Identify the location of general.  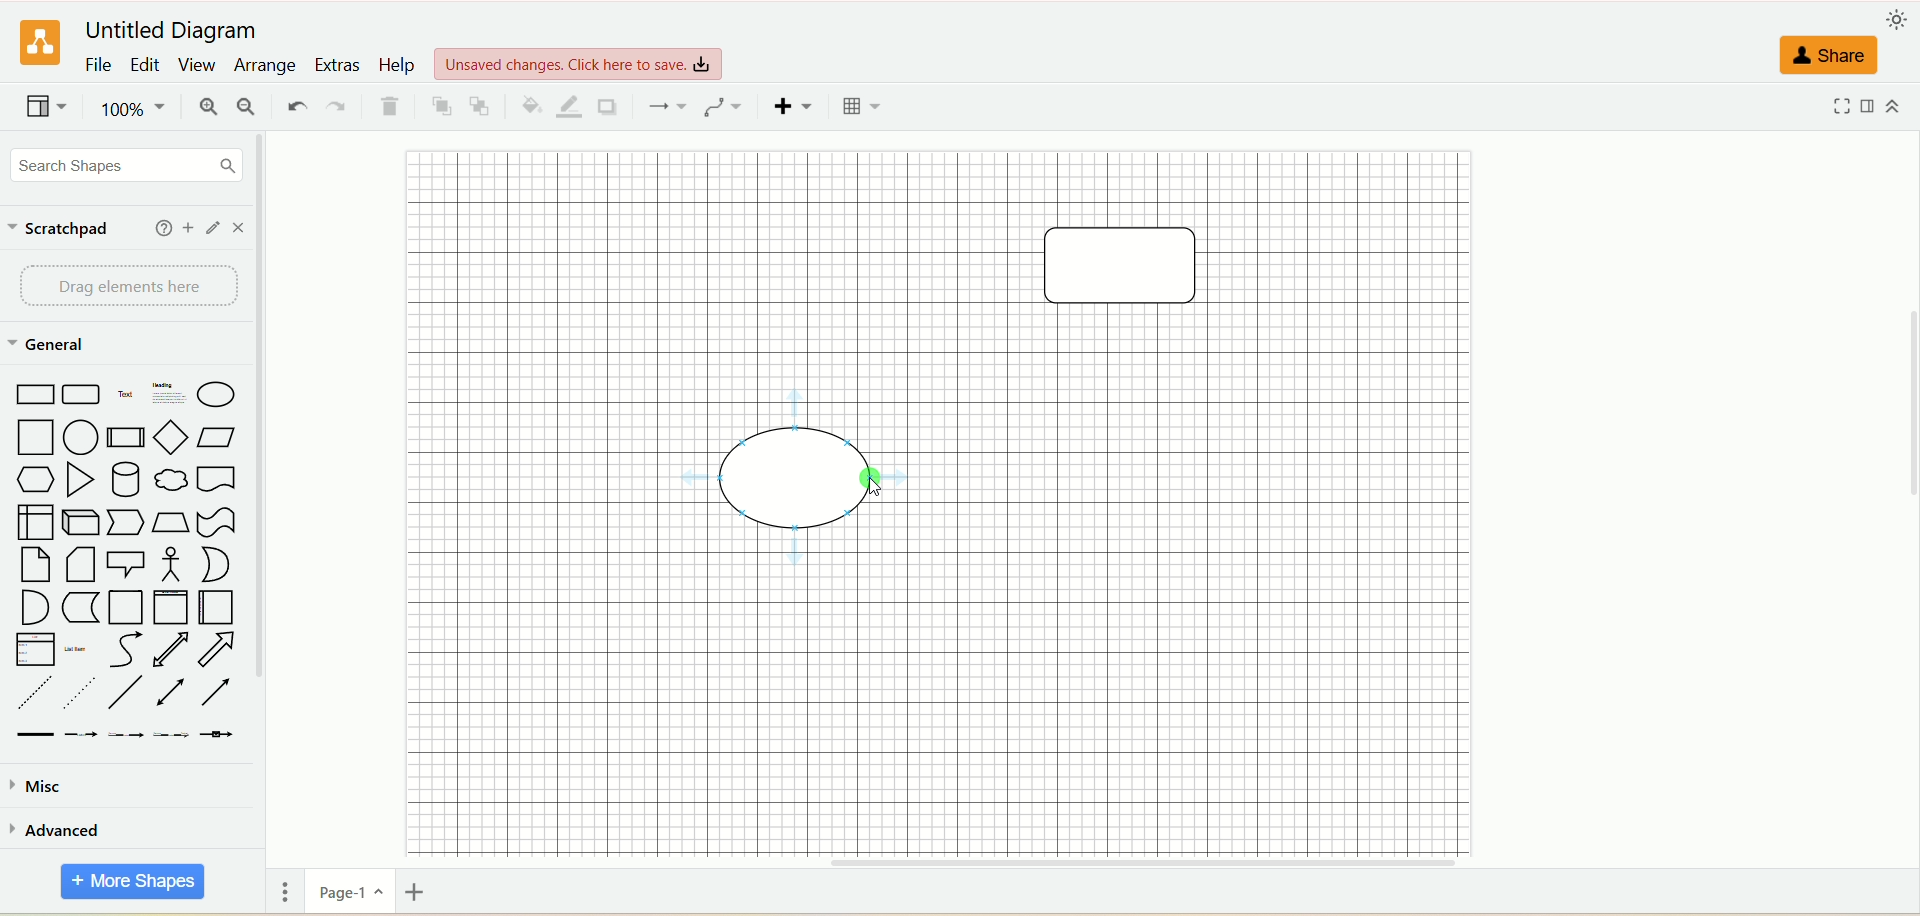
(49, 346).